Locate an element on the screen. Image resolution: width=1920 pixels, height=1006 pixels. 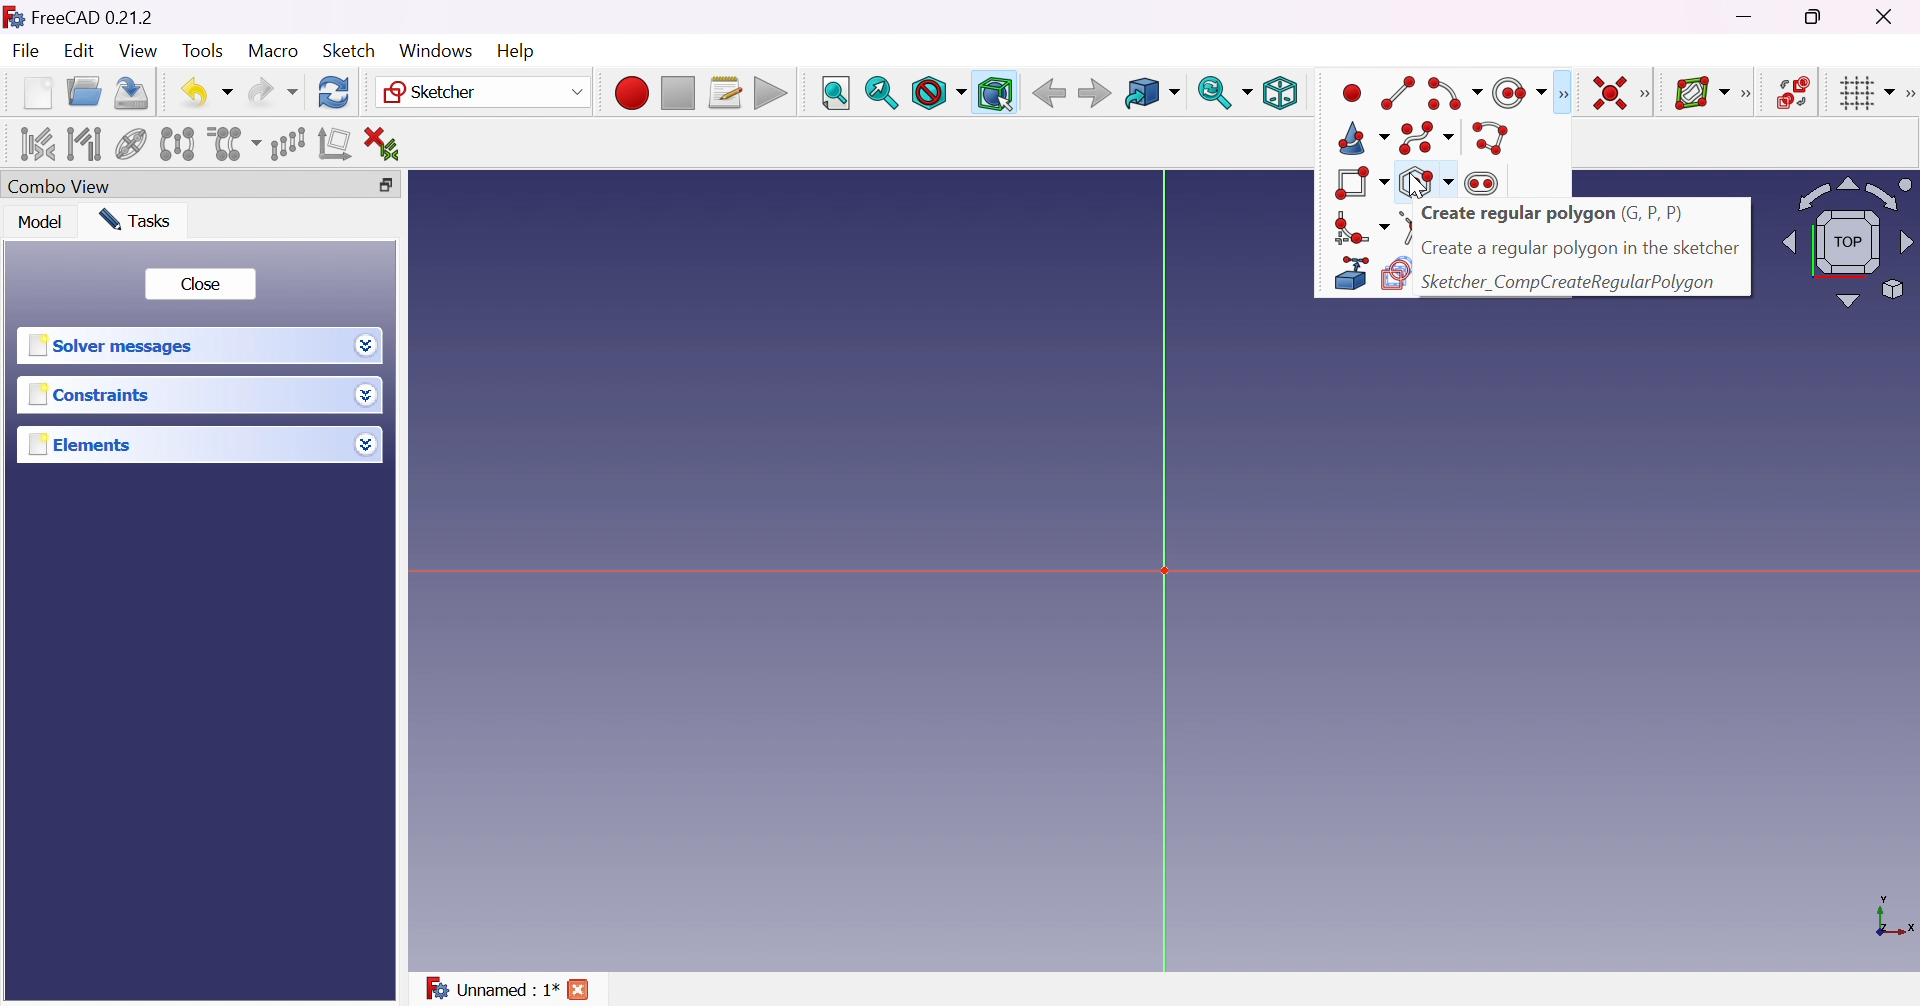
Remove axis alignment is located at coordinates (337, 142).